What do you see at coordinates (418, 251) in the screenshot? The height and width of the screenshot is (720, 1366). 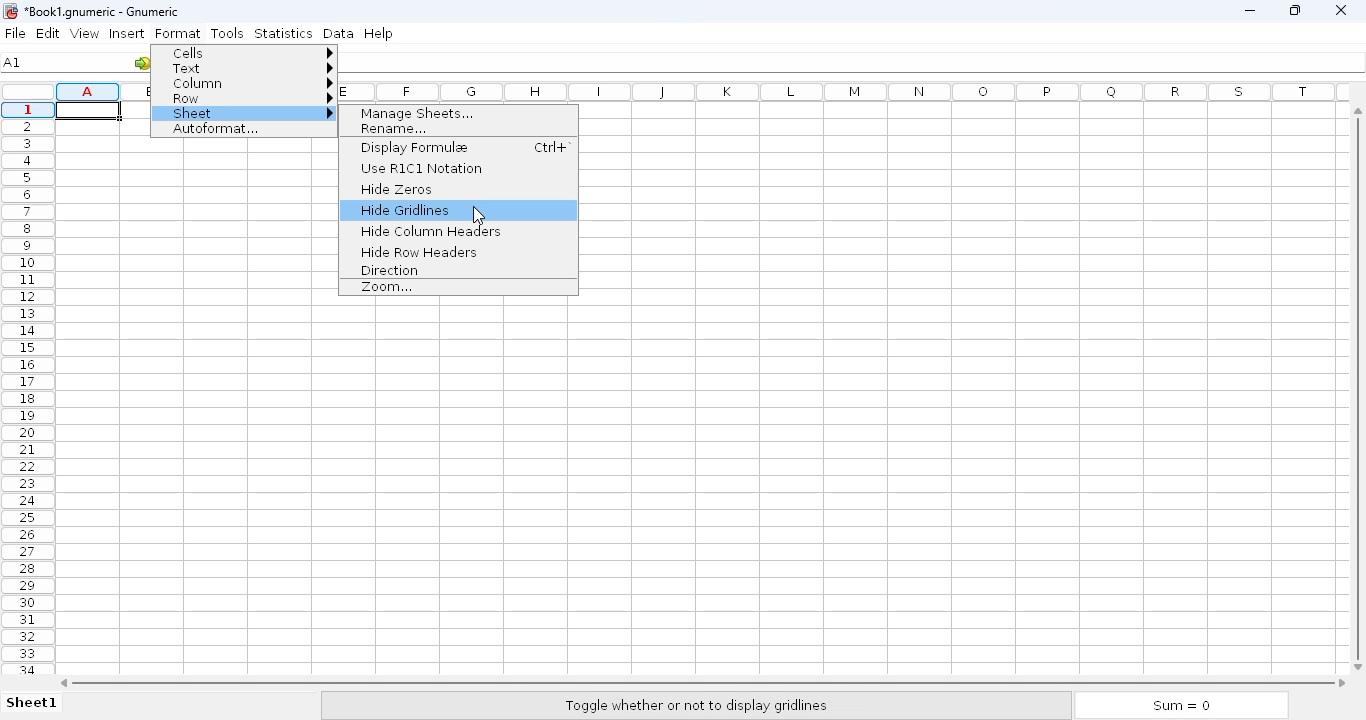 I see `hide row headers` at bounding box center [418, 251].